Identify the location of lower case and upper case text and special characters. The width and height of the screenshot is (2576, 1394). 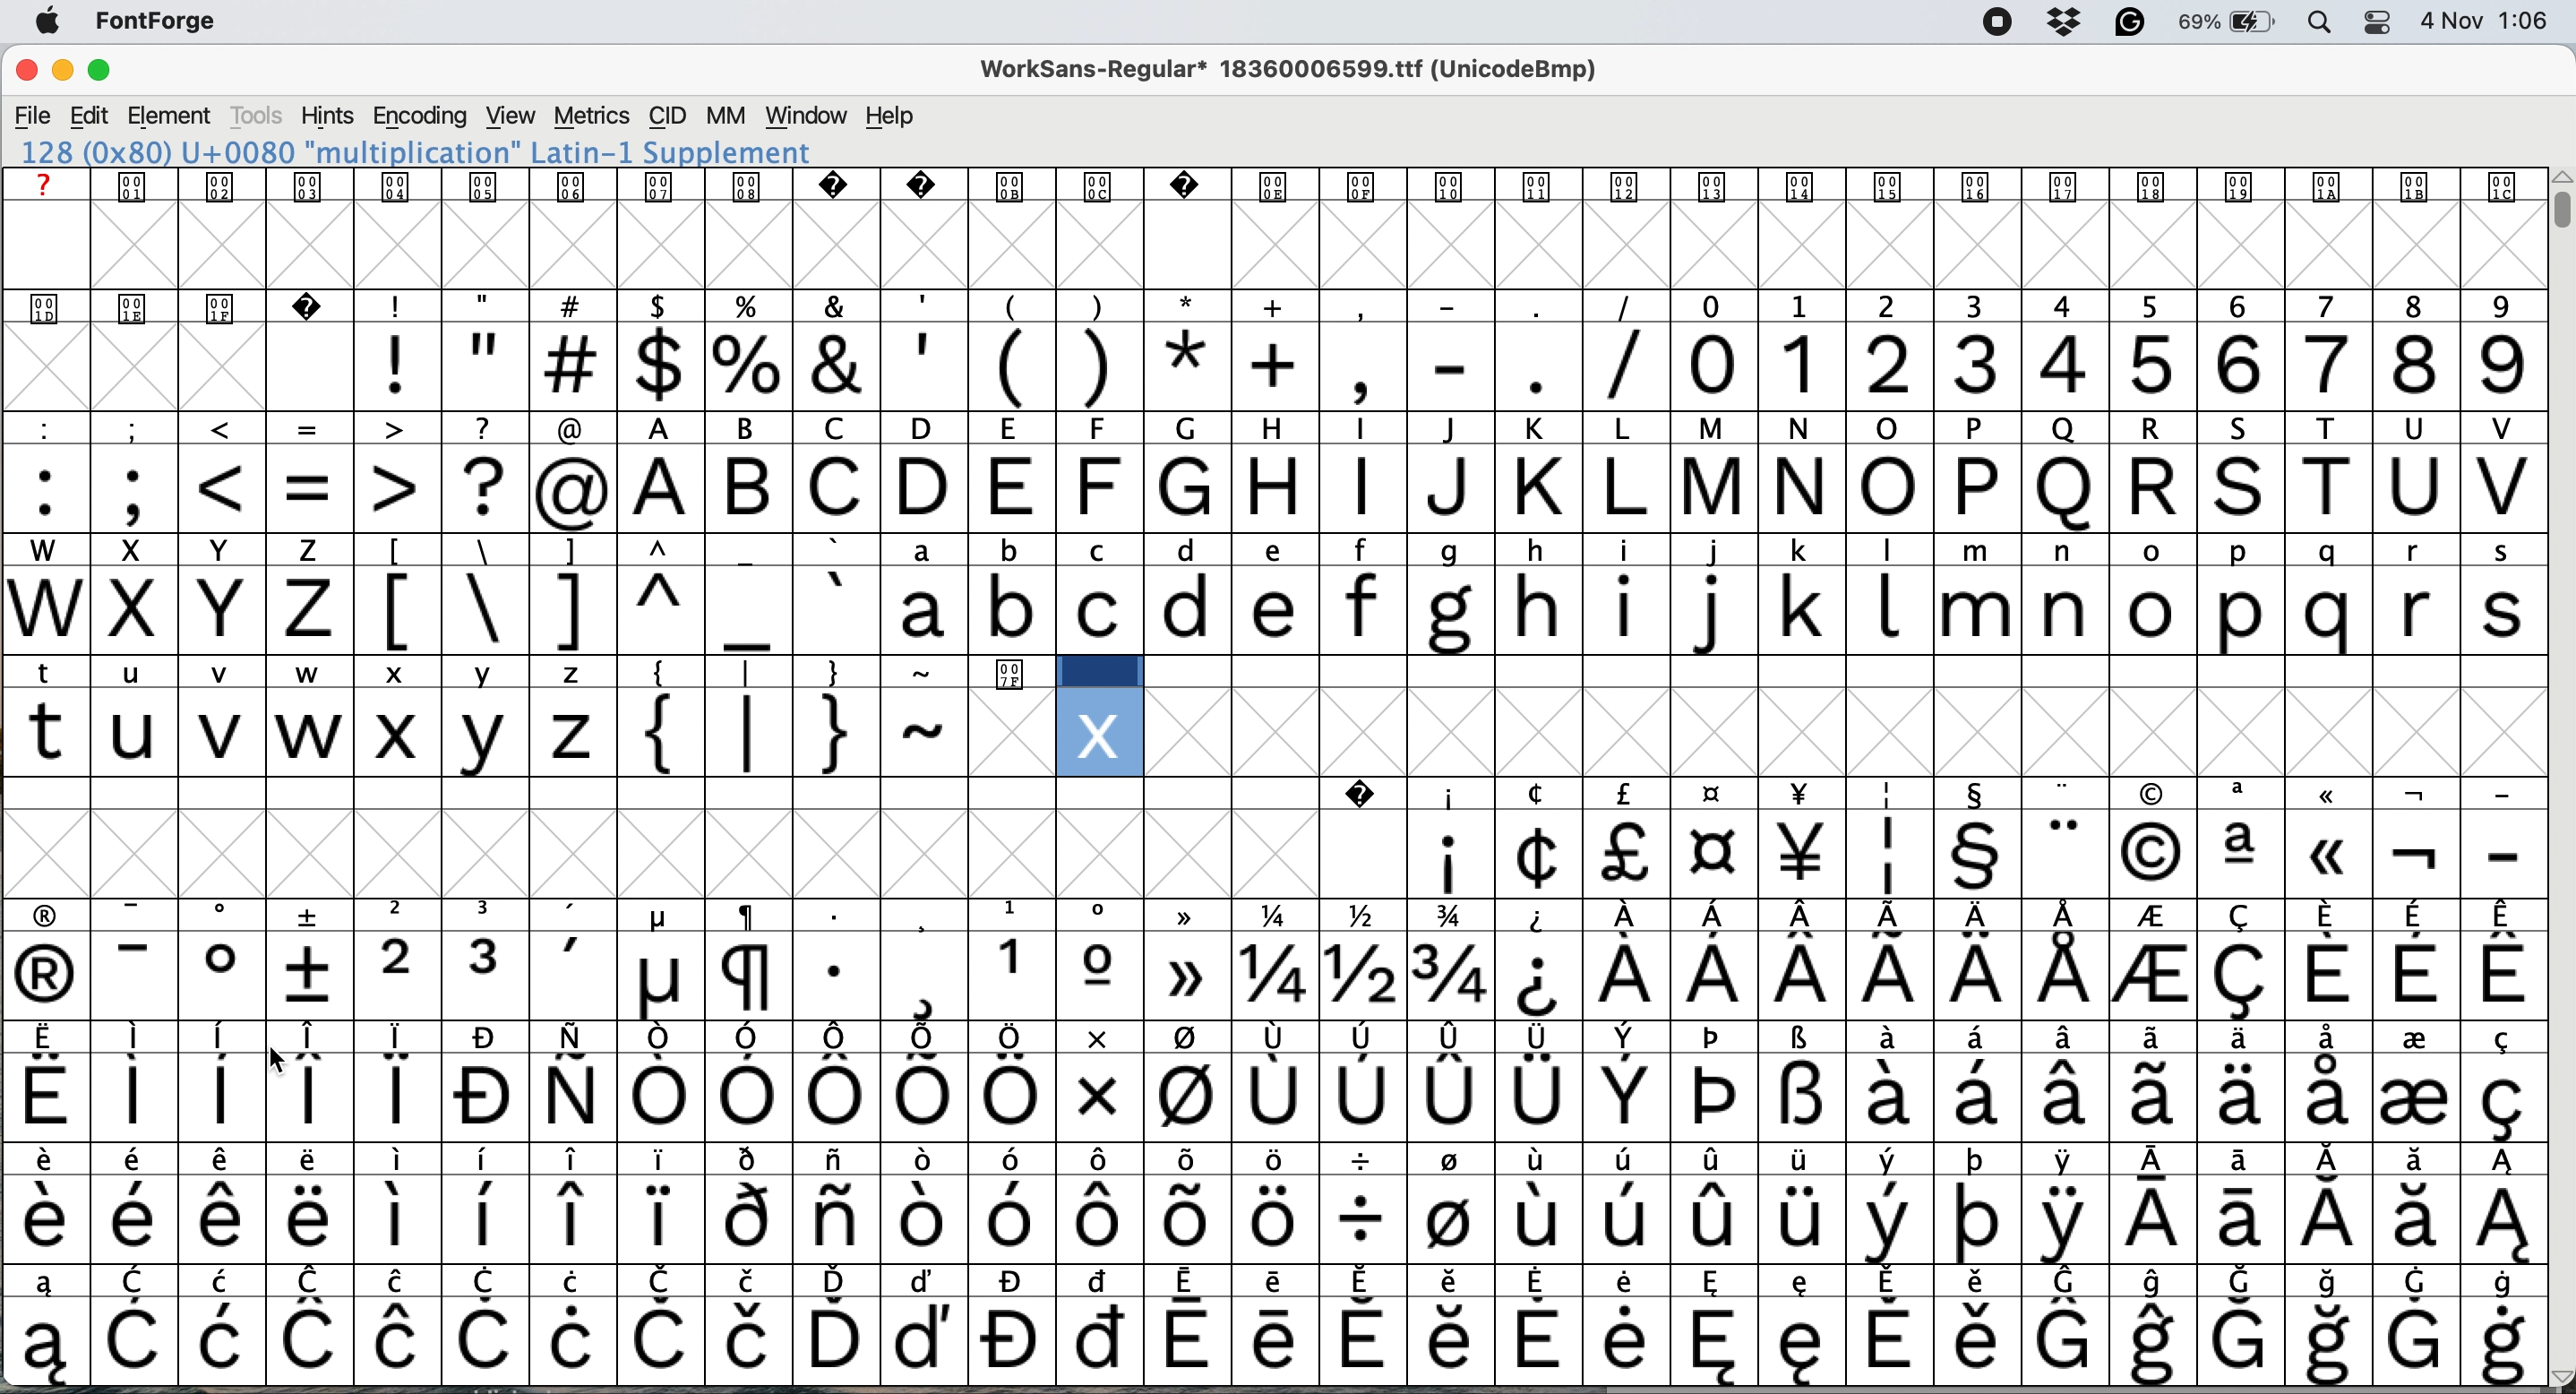
(1278, 546).